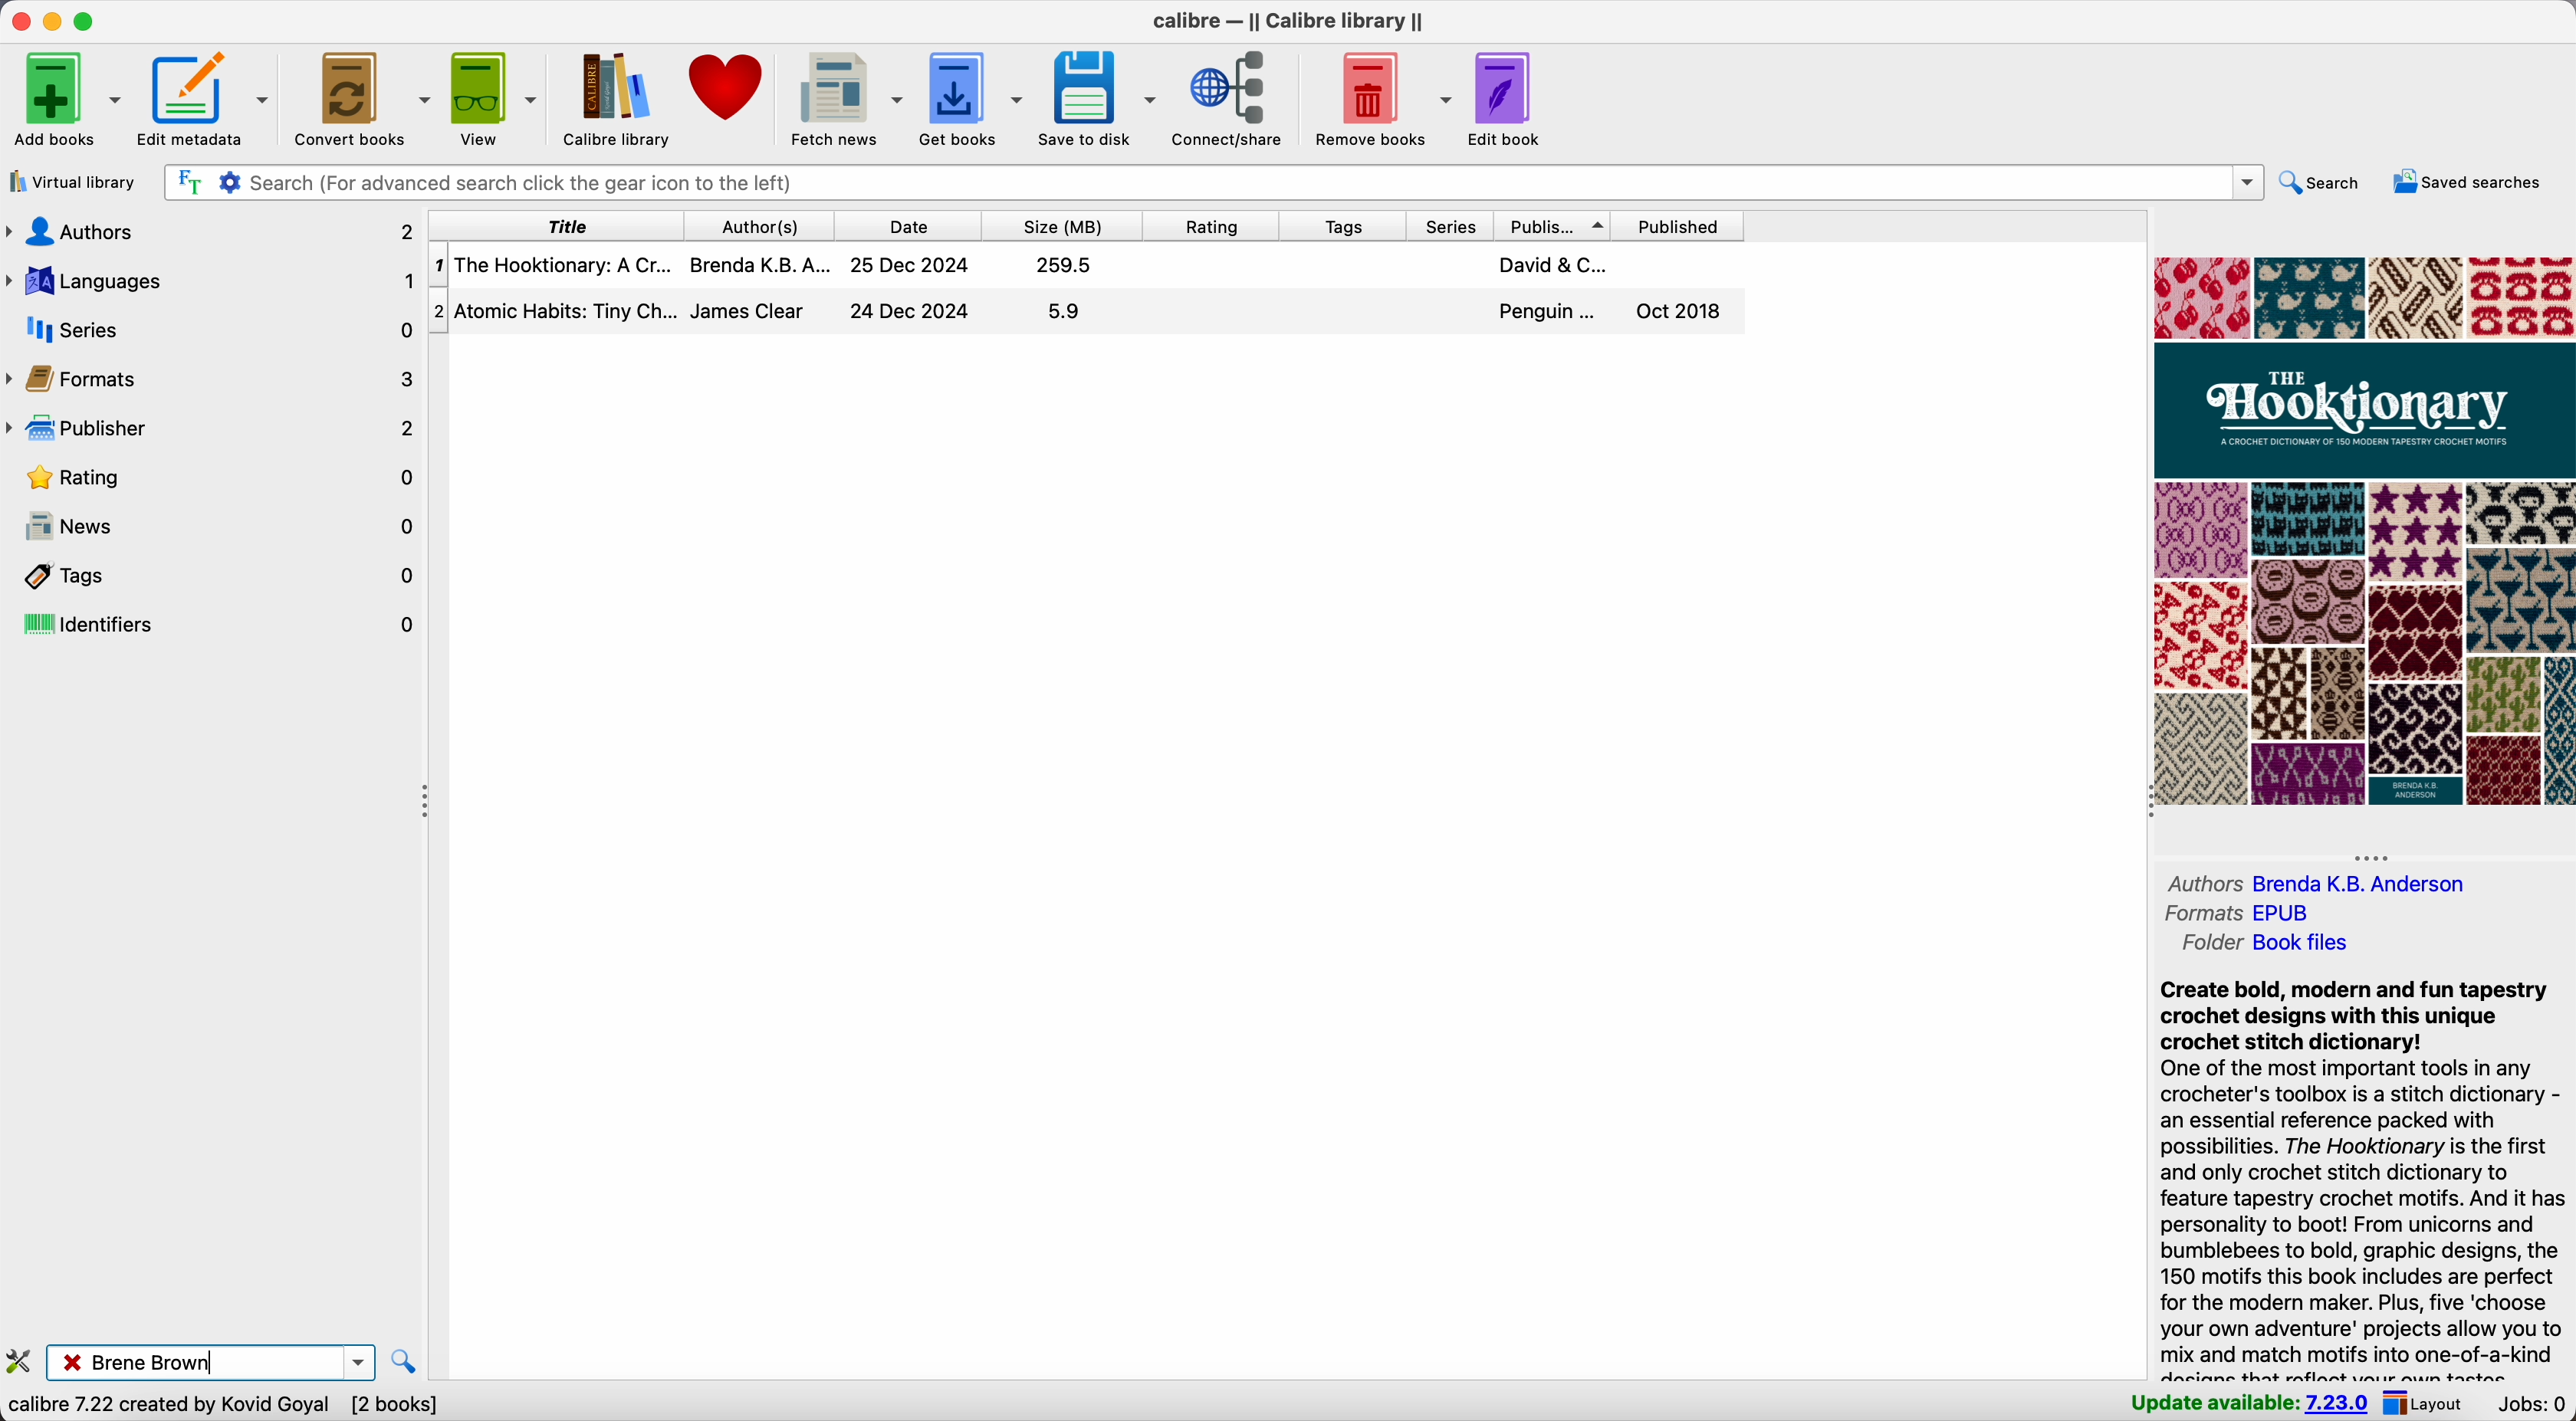 The height and width of the screenshot is (1421, 2576). Describe the element at coordinates (2236, 914) in the screenshot. I see `formats` at that location.